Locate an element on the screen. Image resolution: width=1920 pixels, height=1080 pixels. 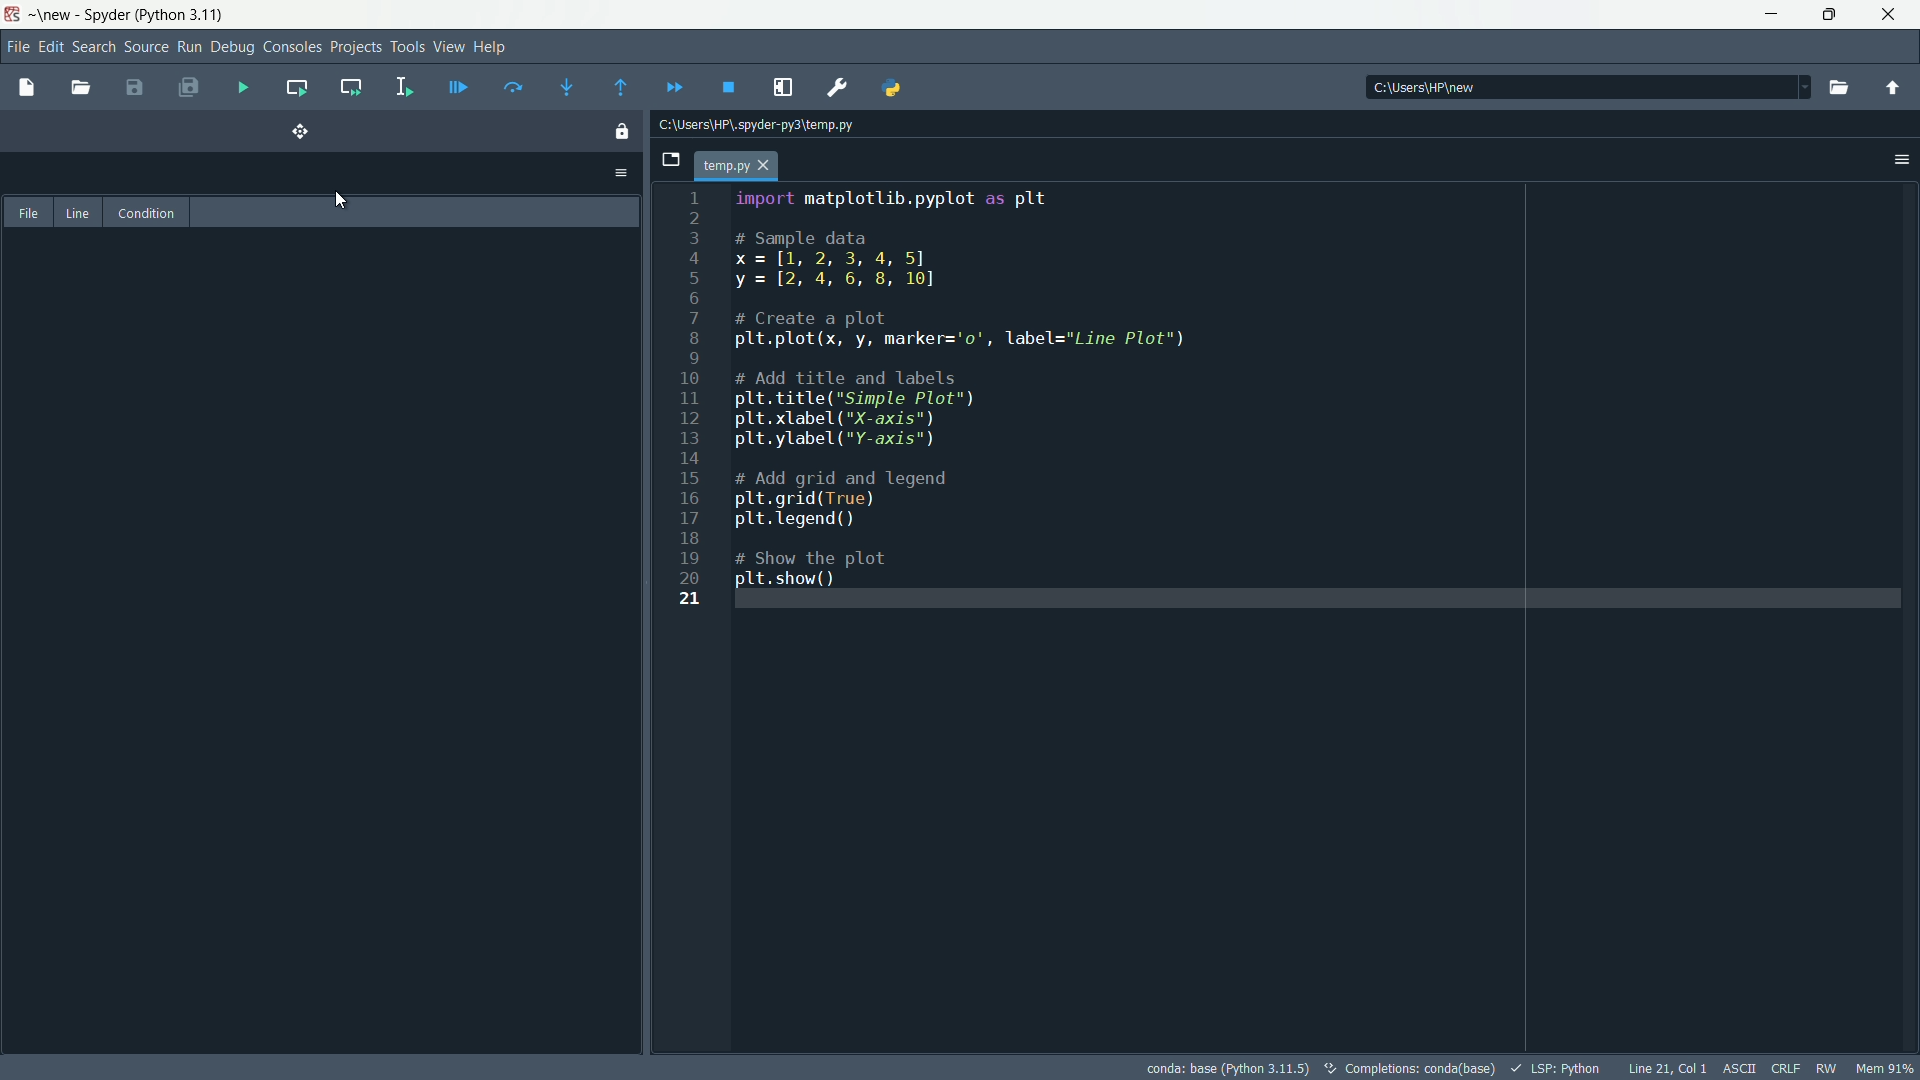
pane position changed to left is located at coordinates (321, 583).